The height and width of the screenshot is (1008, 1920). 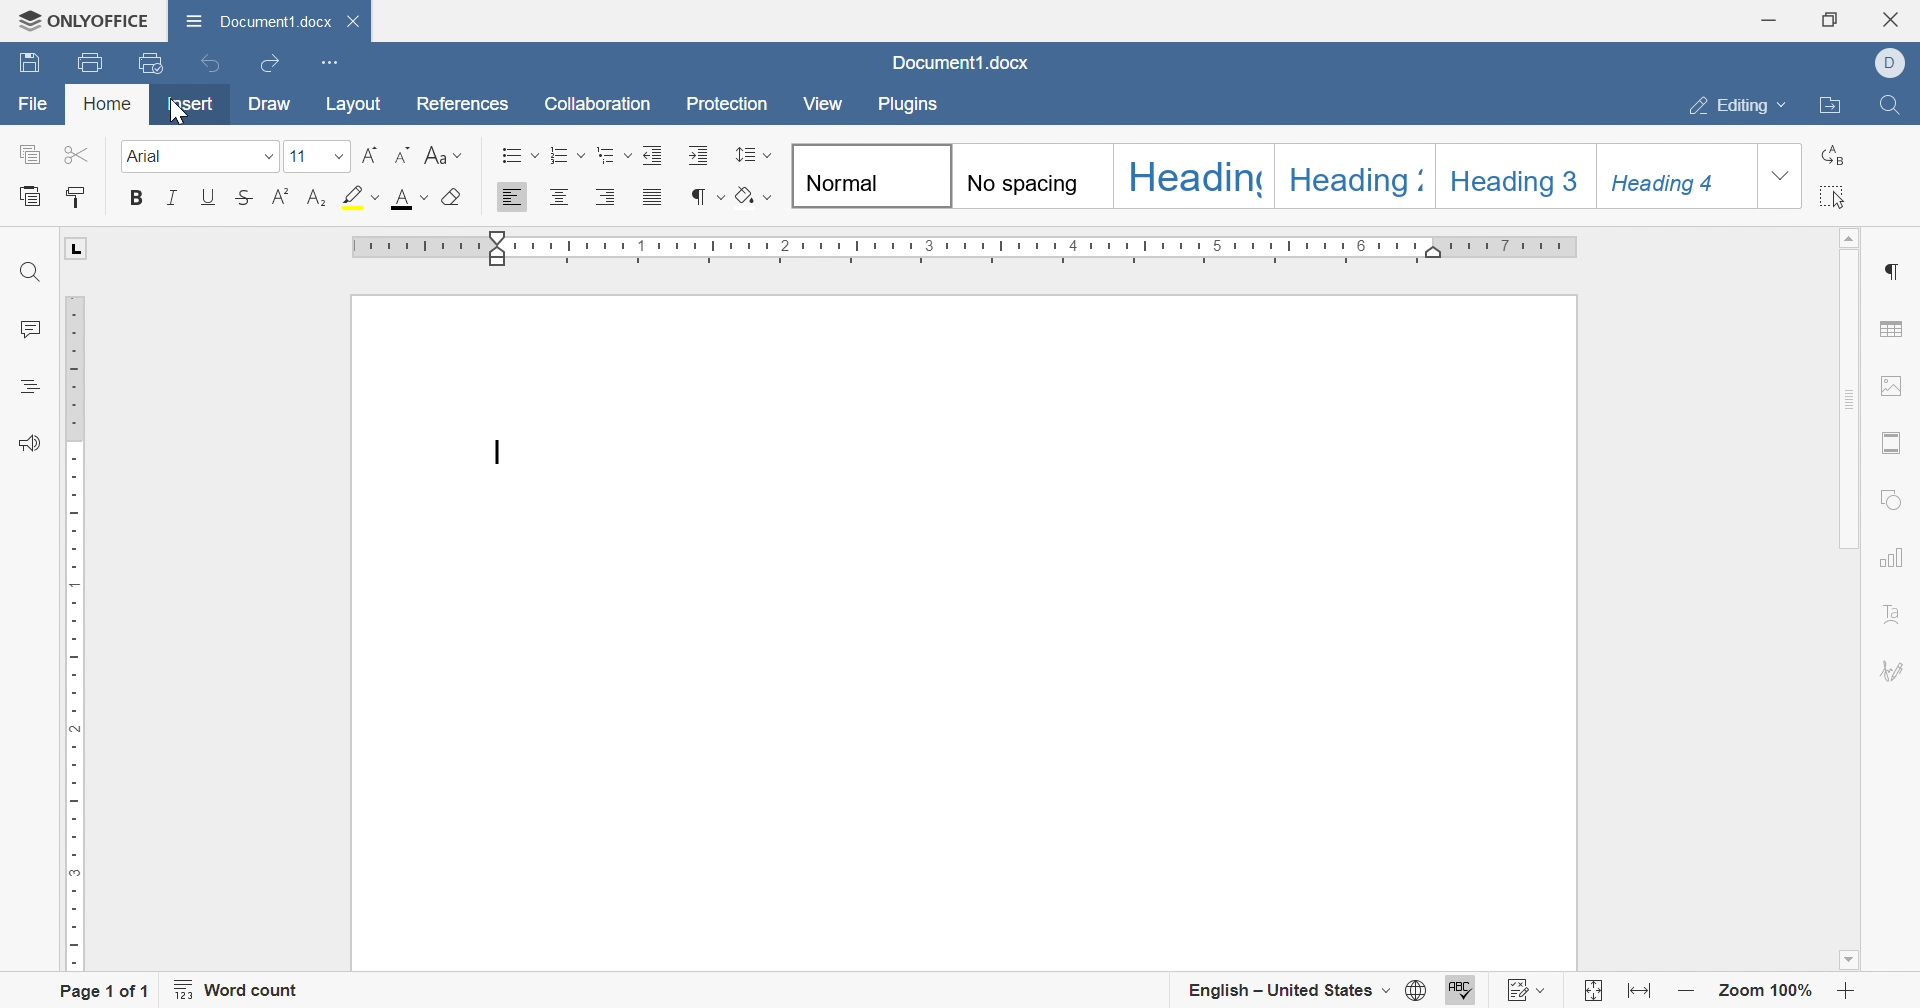 I want to click on Multilevel list, so click(x=615, y=161).